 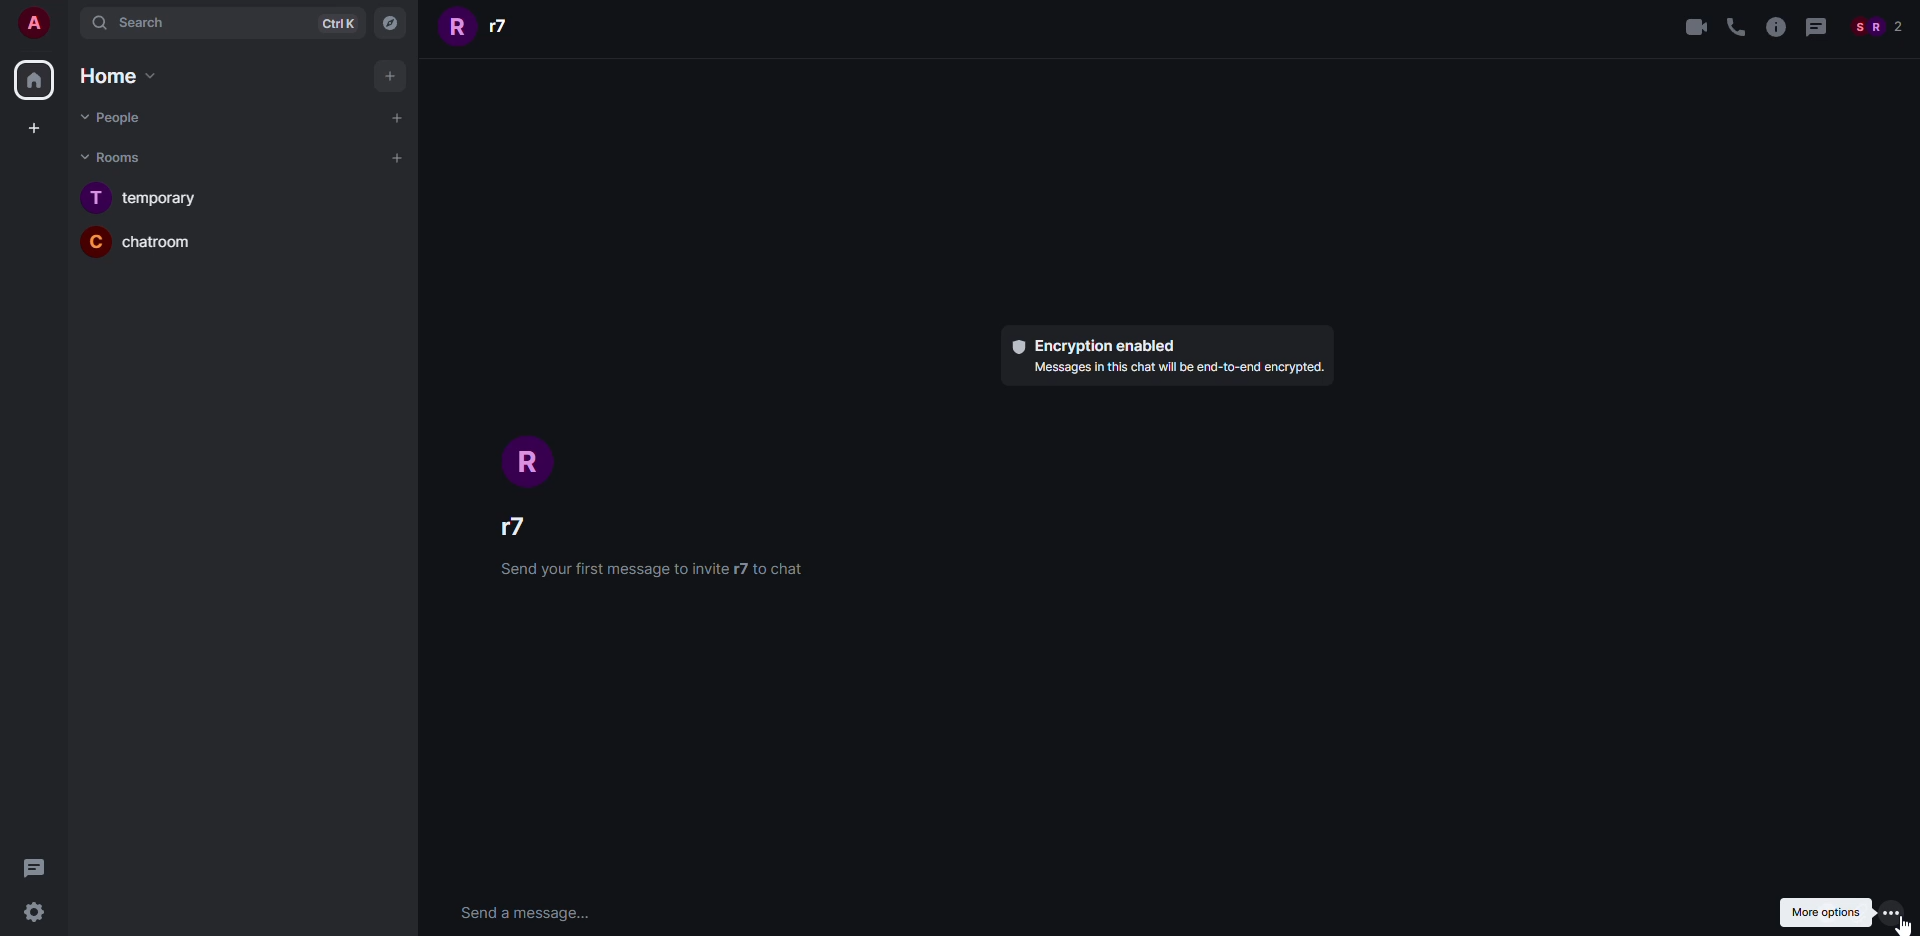 I want to click on Username, so click(x=529, y=524).